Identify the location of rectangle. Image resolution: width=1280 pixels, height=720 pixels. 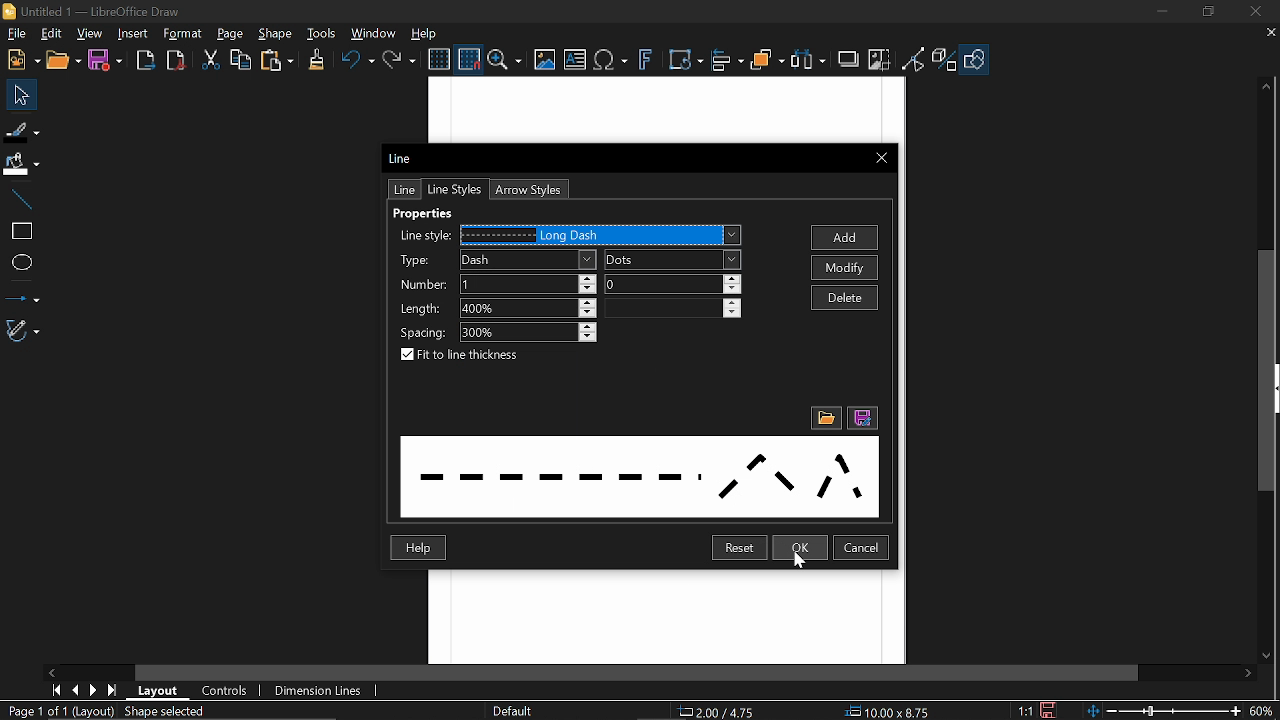
(21, 232).